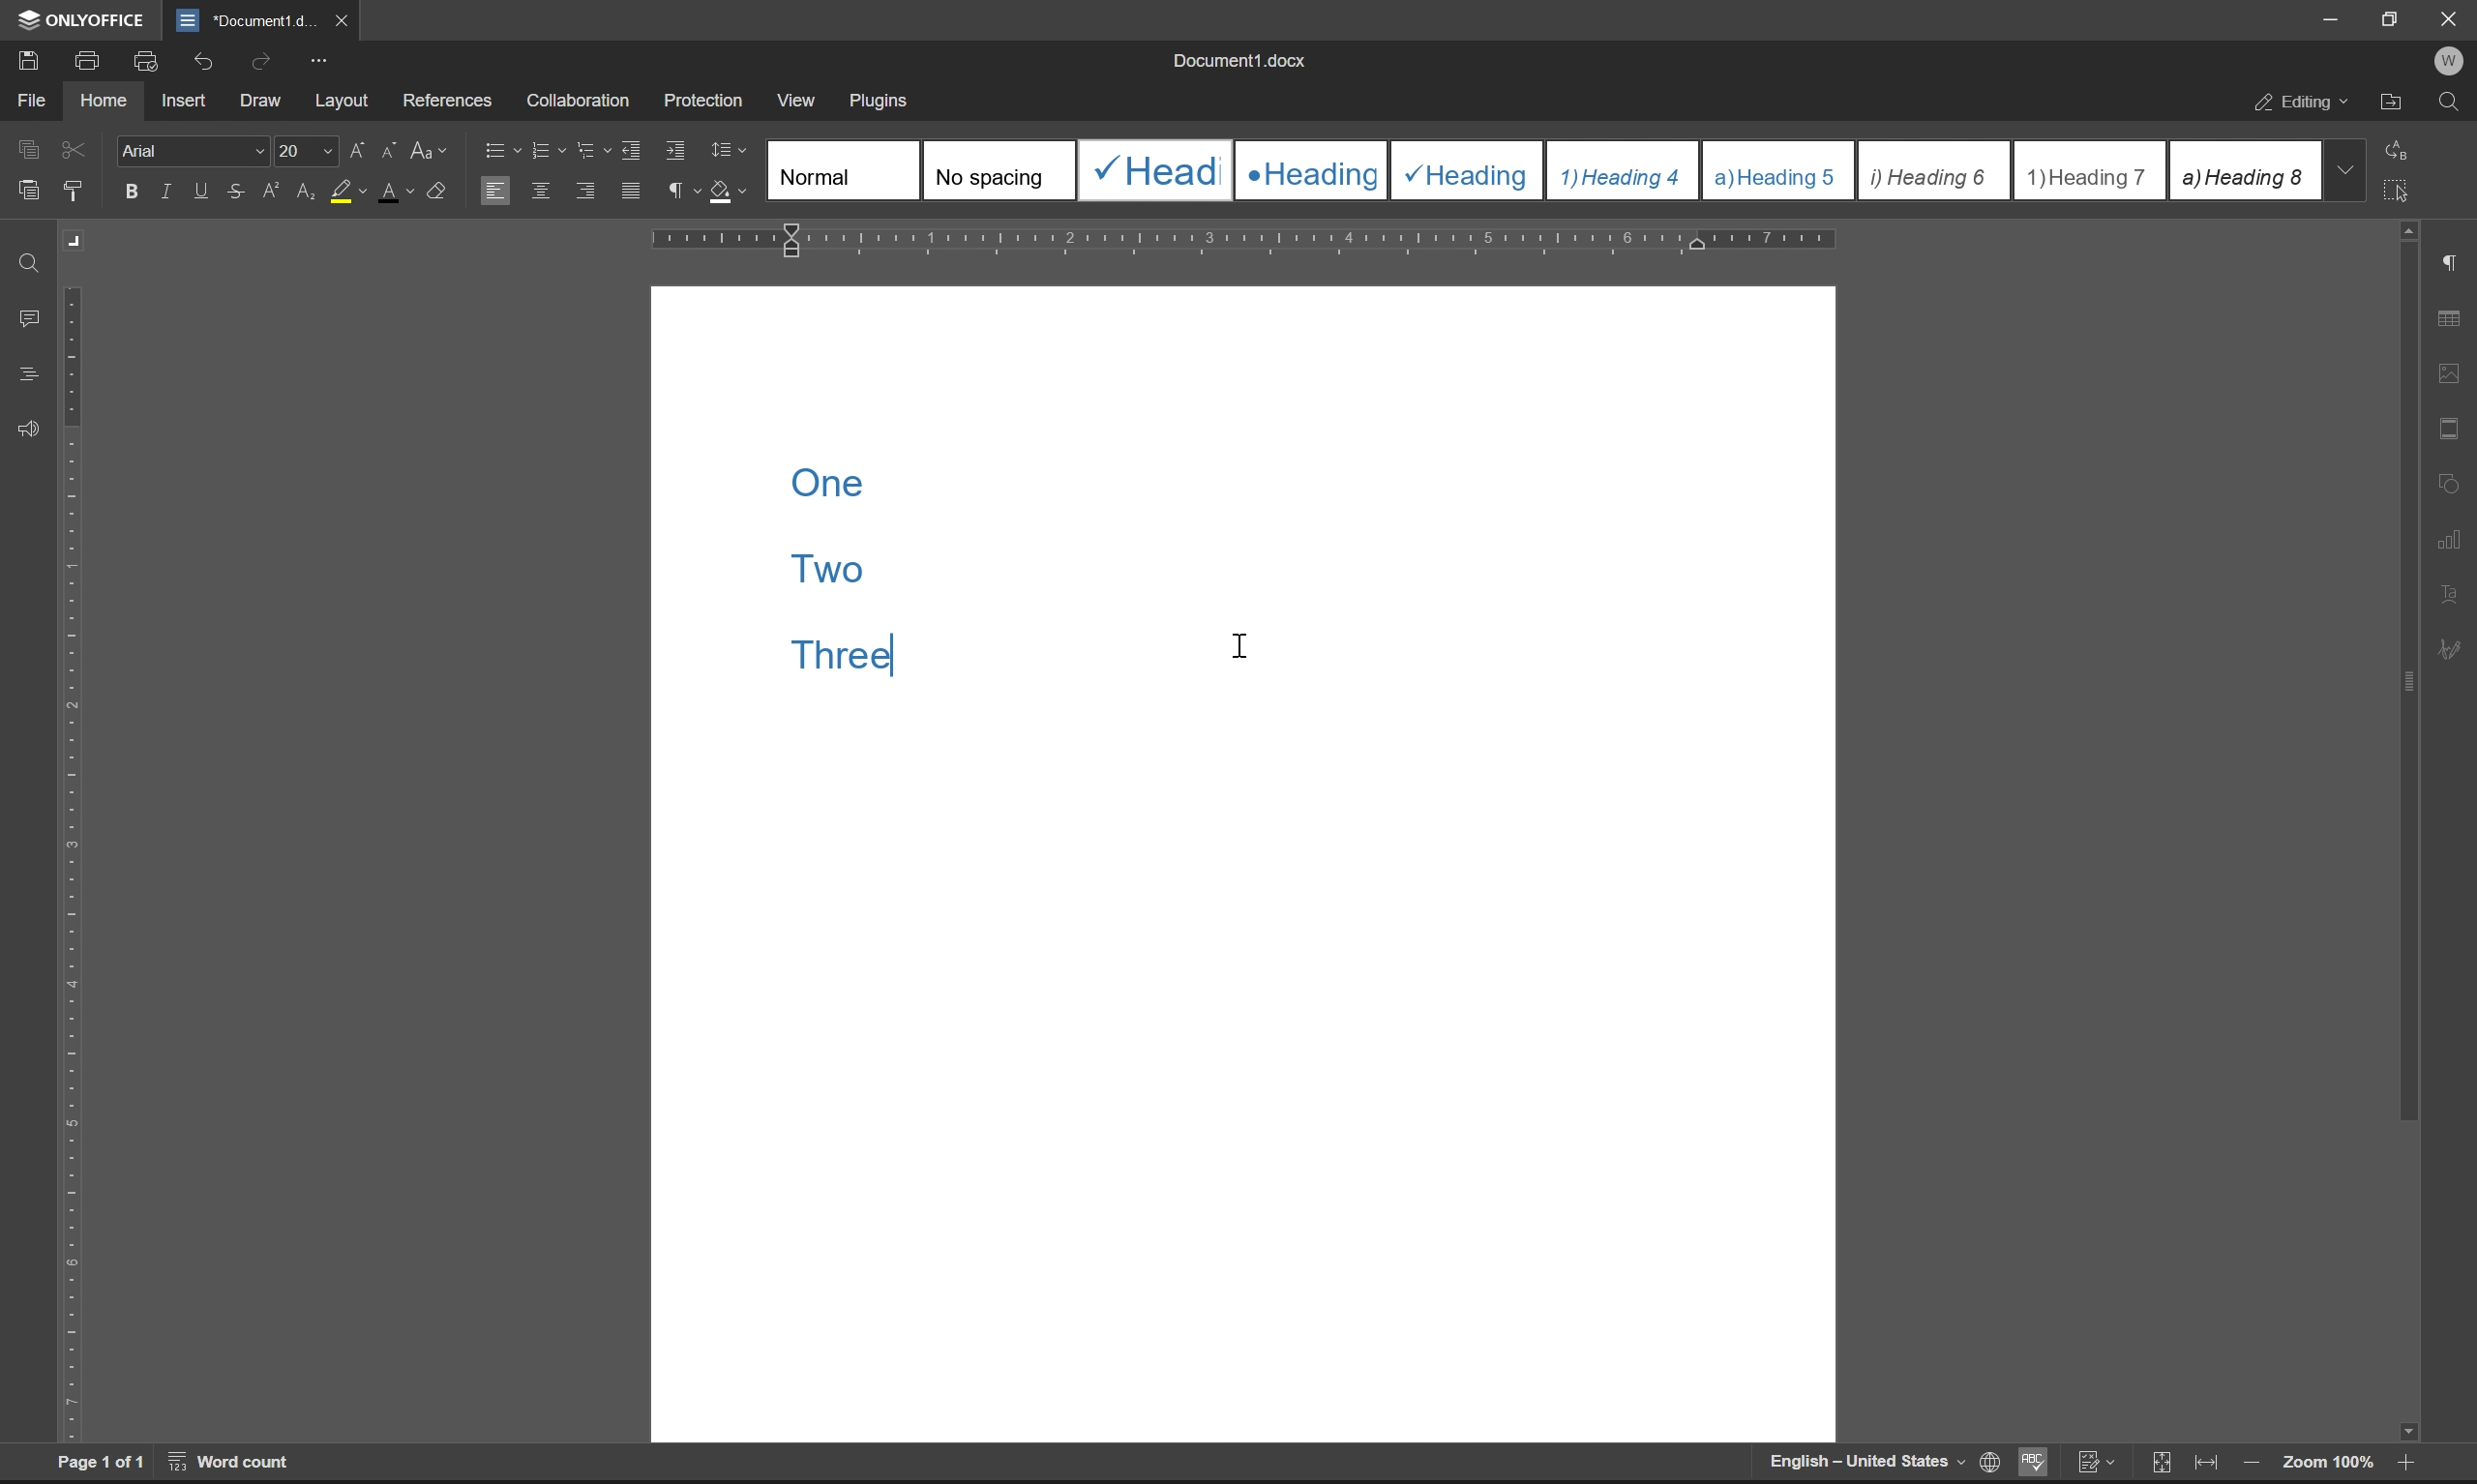 This screenshot has height=1484, width=2477. Describe the element at coordinates (448, 96) in the screenshot. I see `references` at that location.